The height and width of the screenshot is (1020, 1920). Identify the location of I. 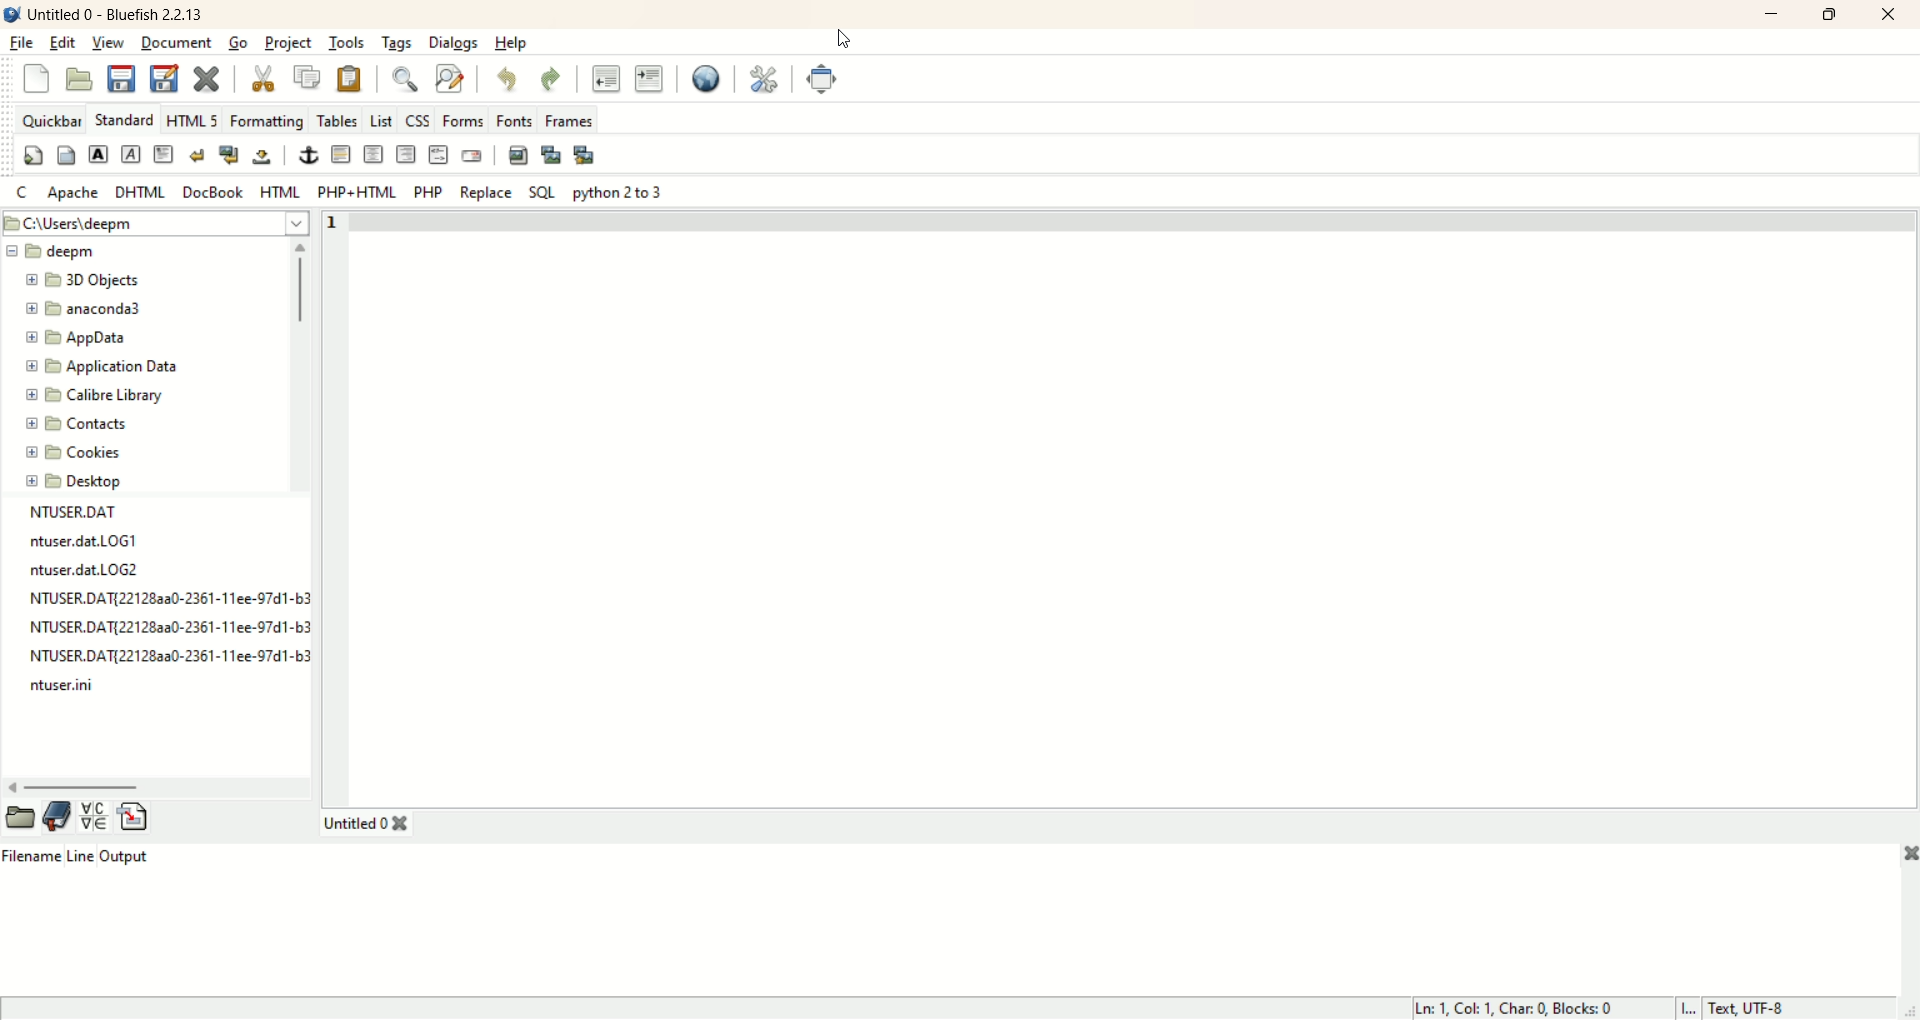
(1693, 1008).